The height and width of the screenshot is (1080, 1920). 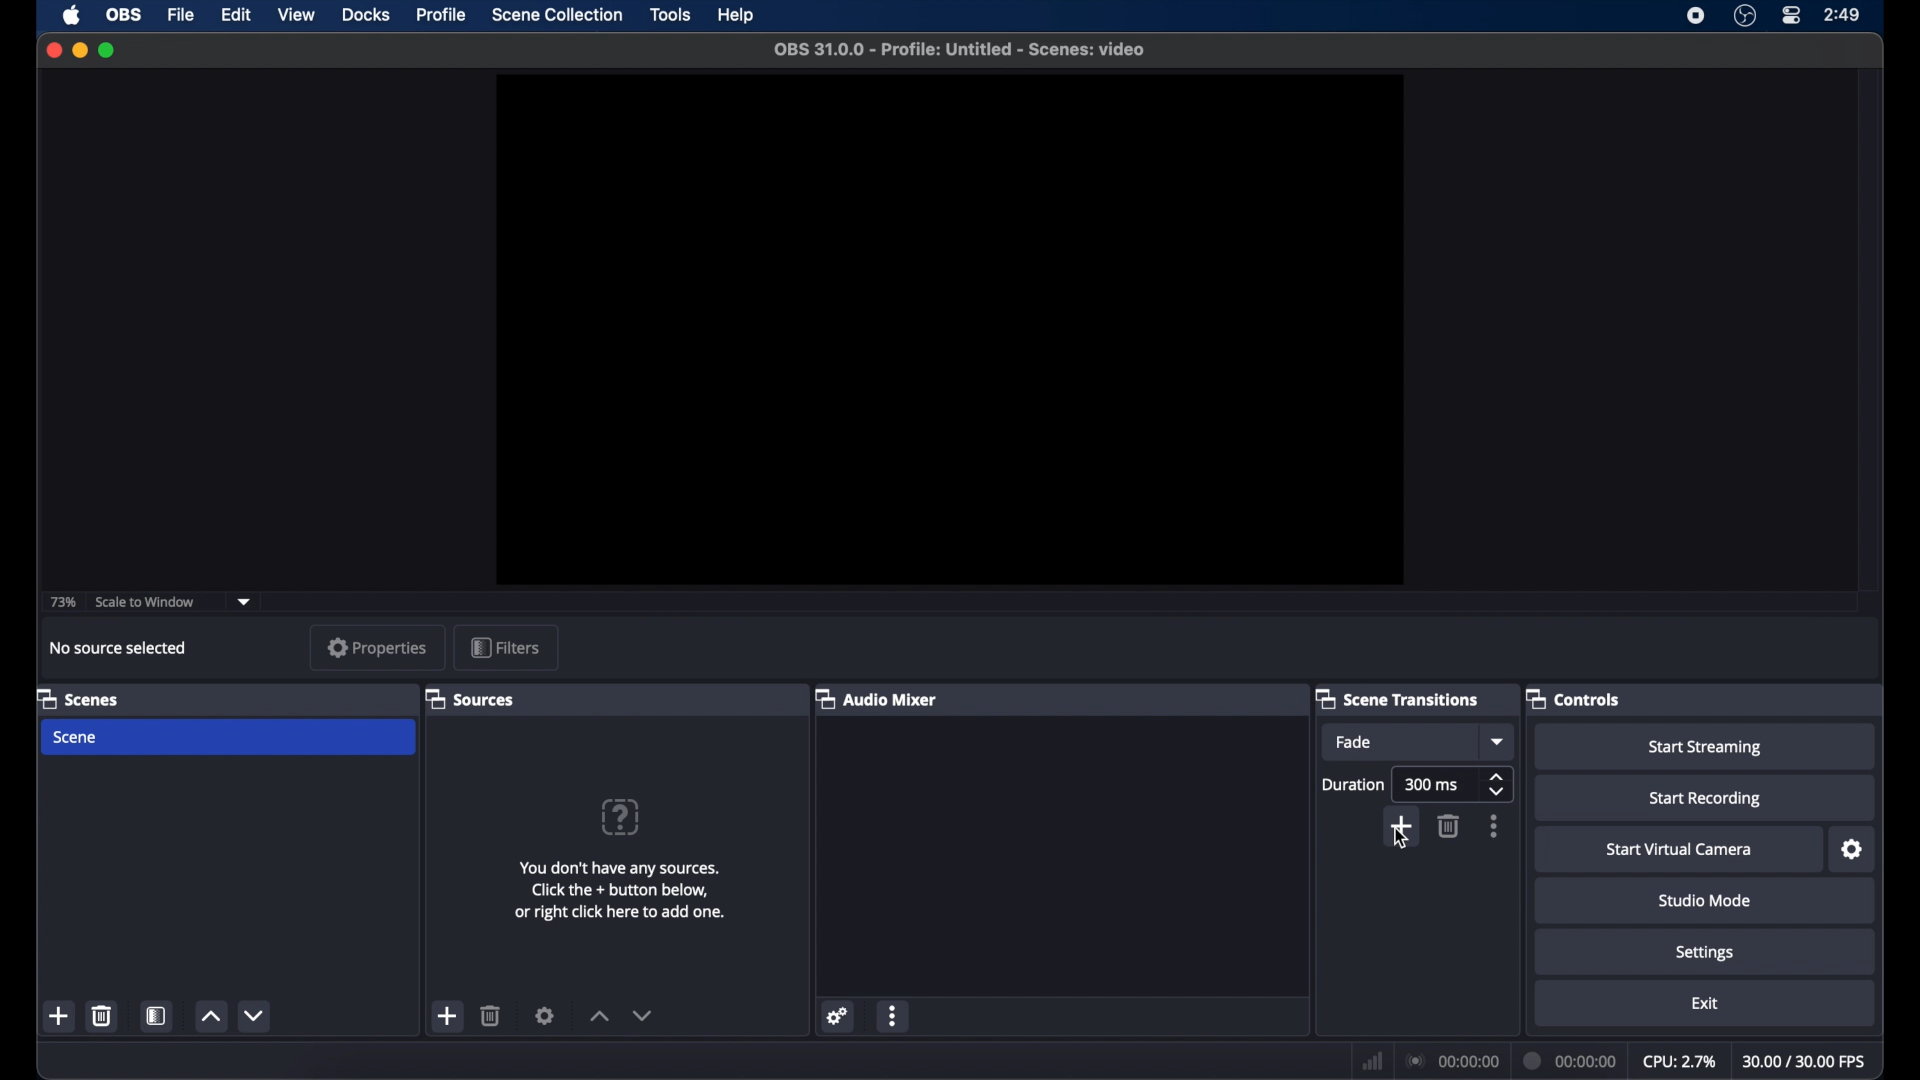 What do you see at coordinates (1354, 784) in the screenshot?
I see `duration` at bounding box center [1354, 784].